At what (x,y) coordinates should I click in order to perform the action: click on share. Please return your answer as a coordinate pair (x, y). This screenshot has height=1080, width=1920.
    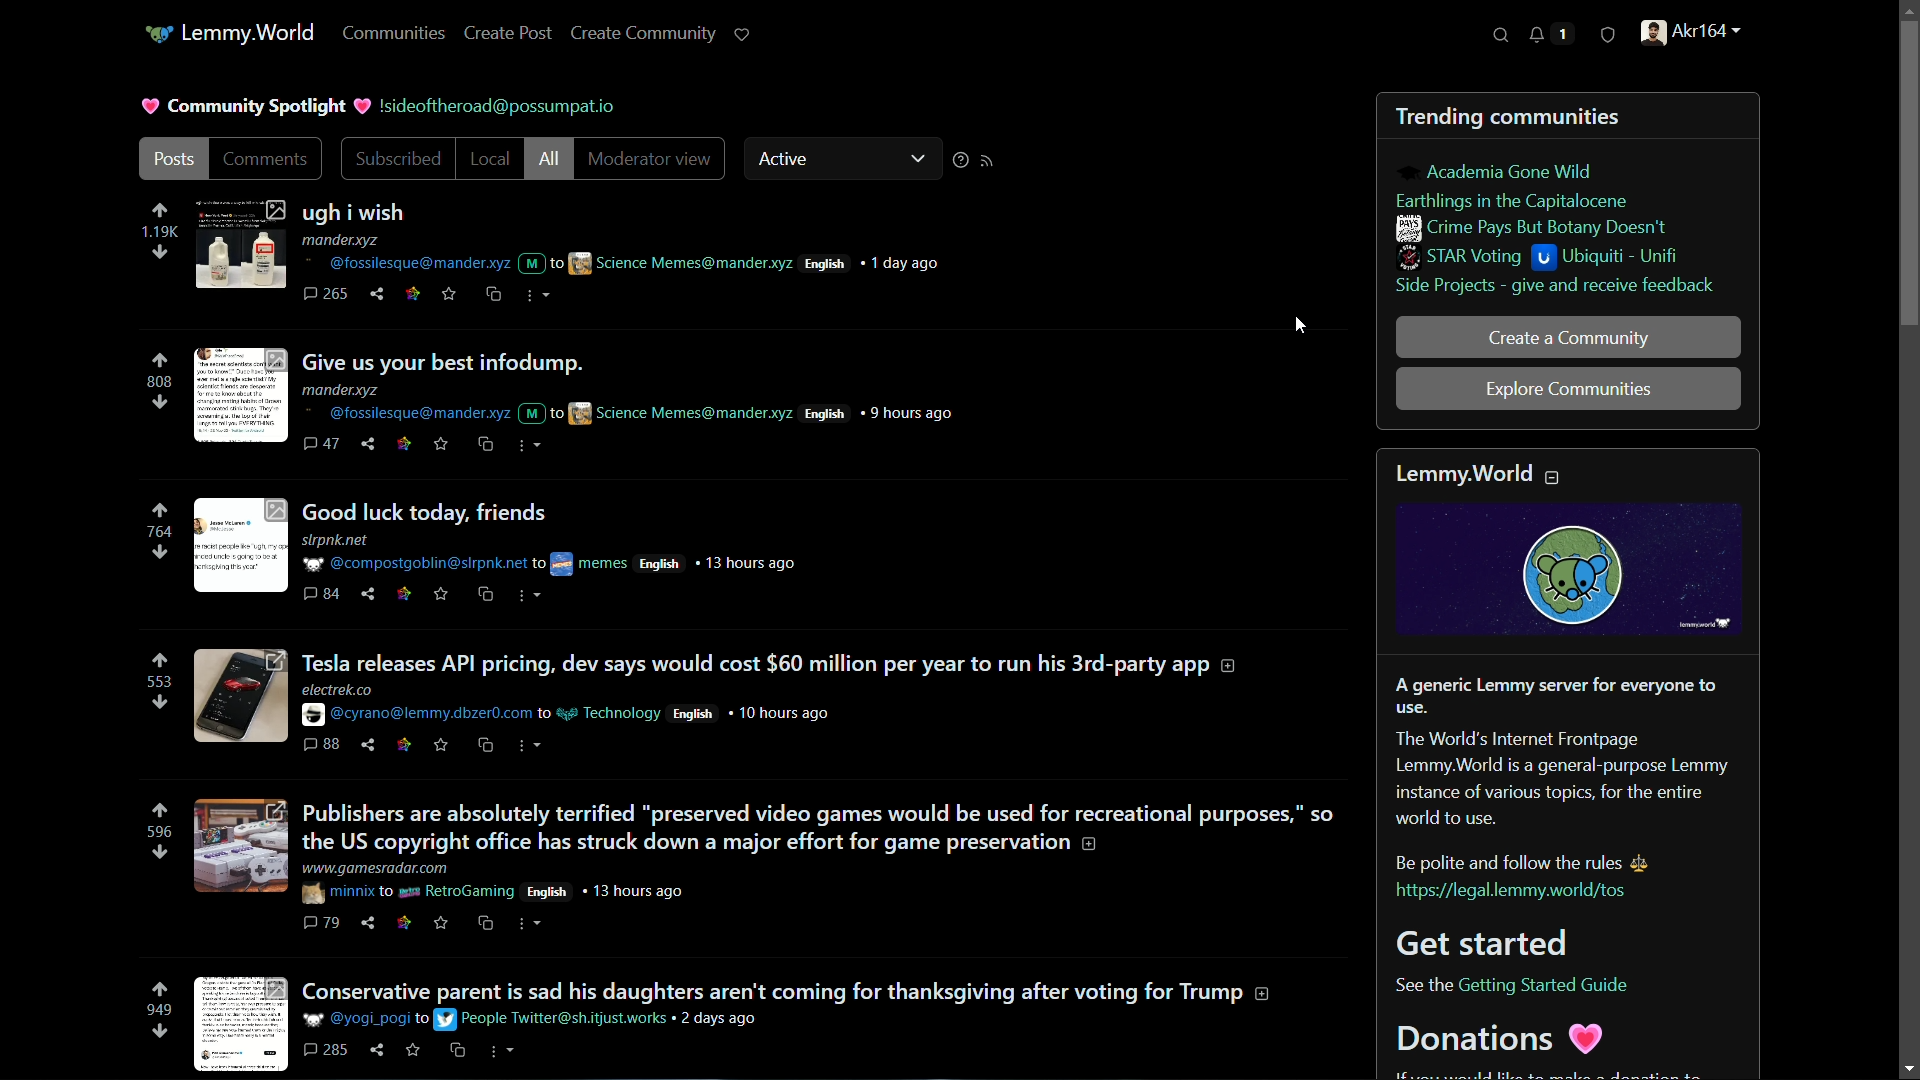
    Looking at the image, I should click on (371, 923).